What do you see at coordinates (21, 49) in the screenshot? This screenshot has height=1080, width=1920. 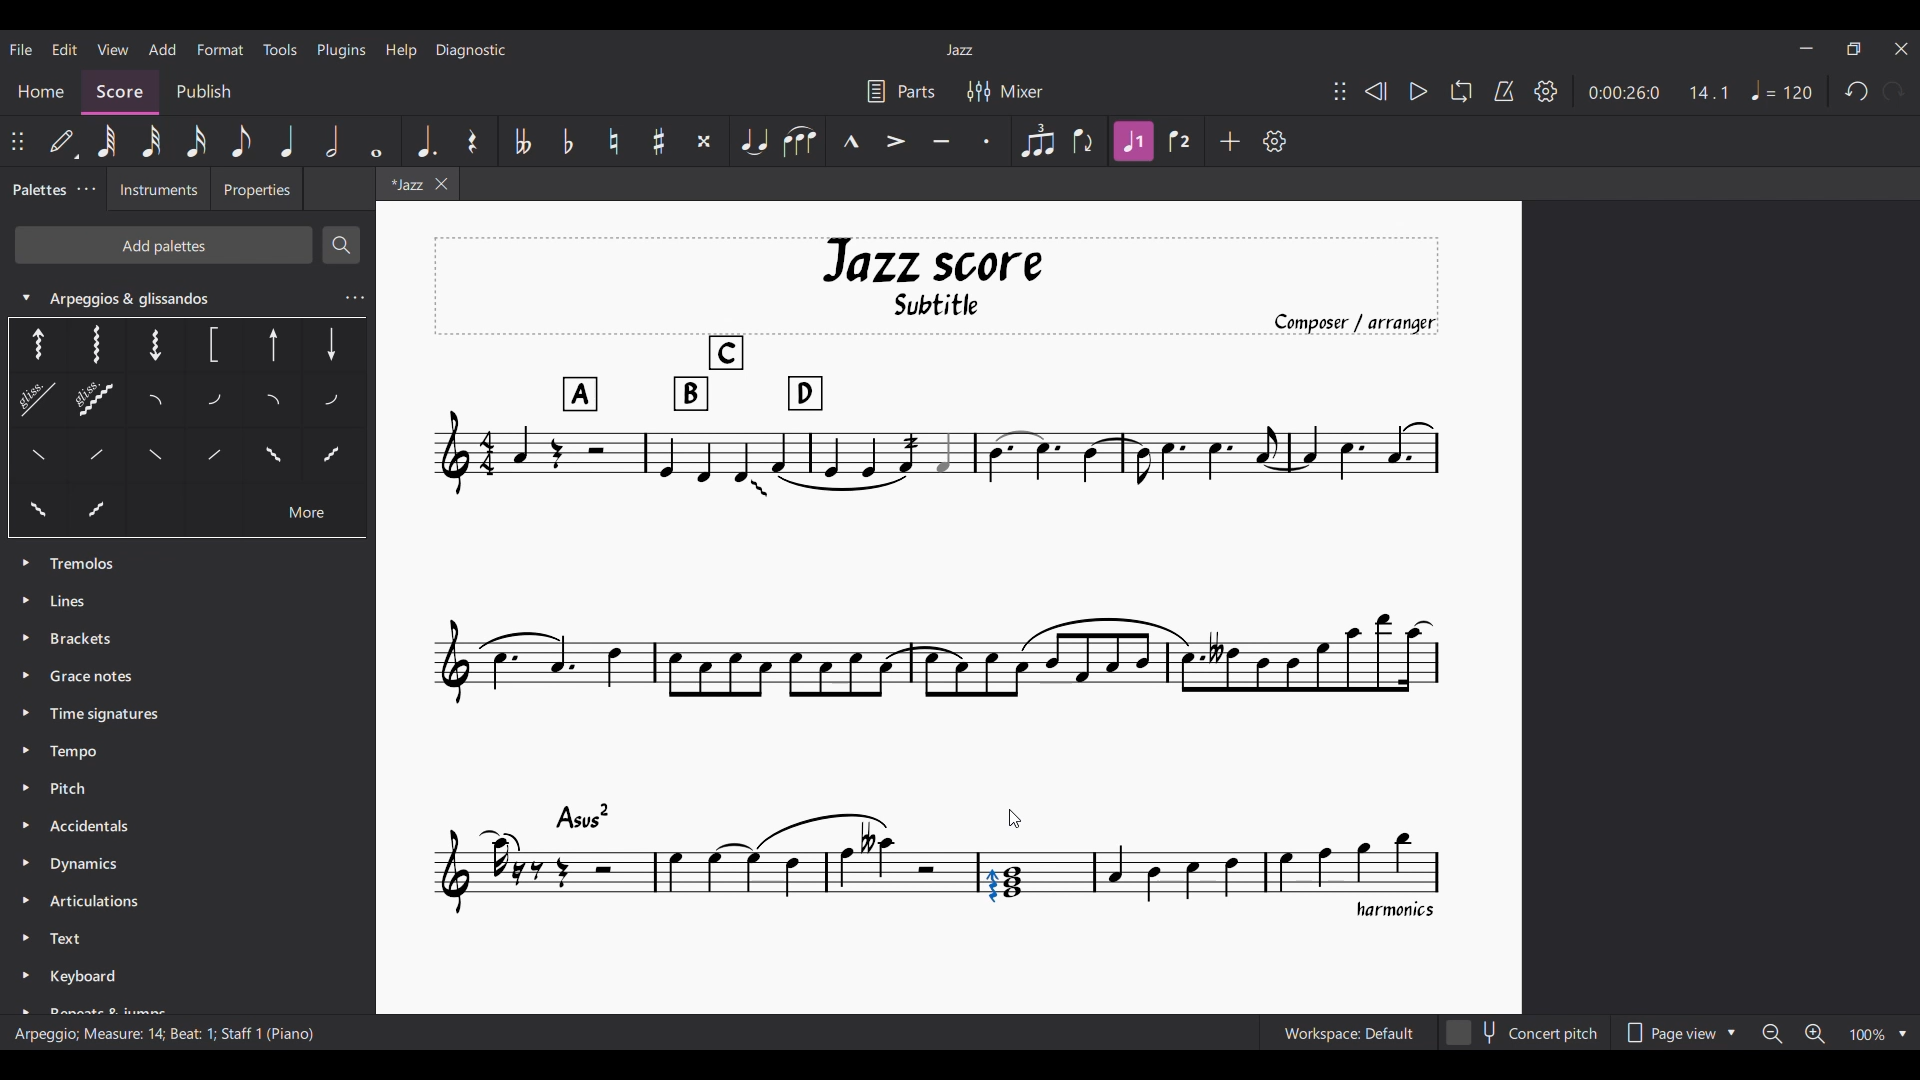 I see `File menu` at bounding box center [21, 49].